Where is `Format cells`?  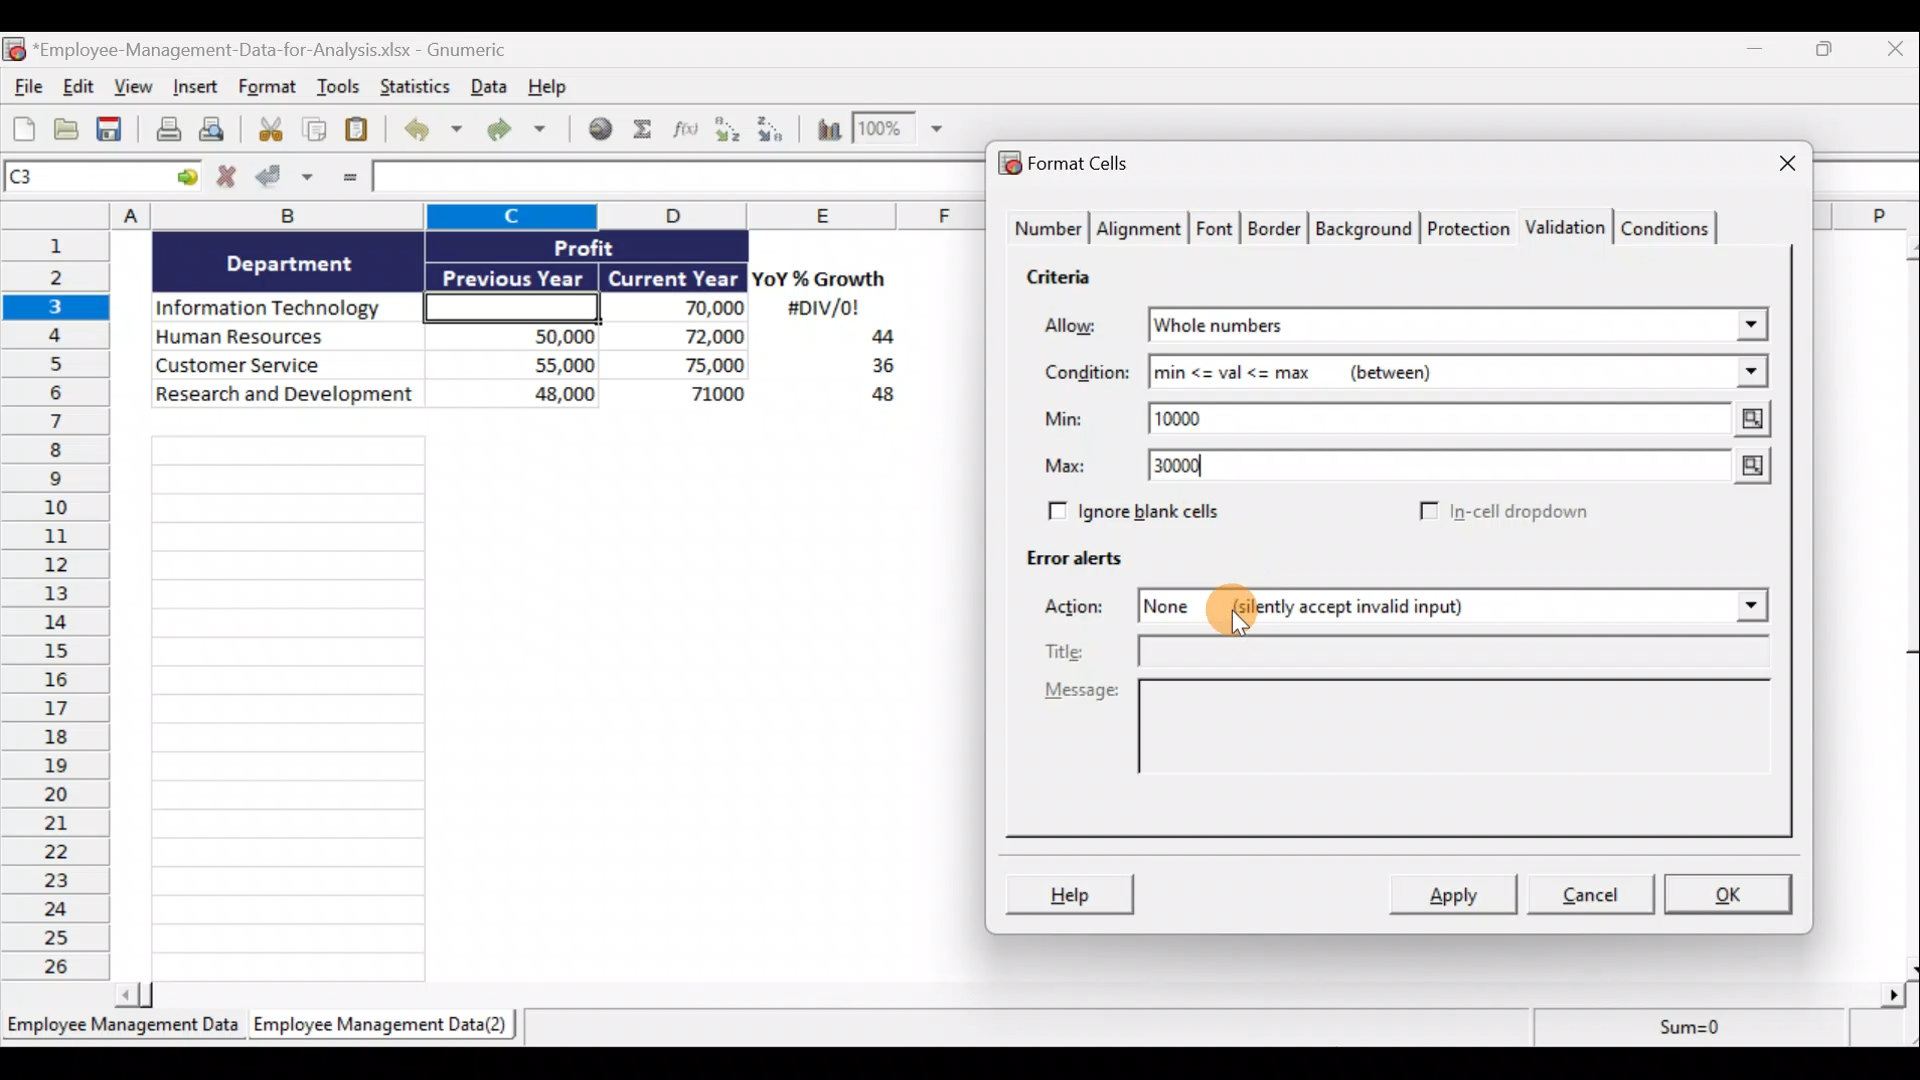 Format cells is located at coordinates (1070, 166).